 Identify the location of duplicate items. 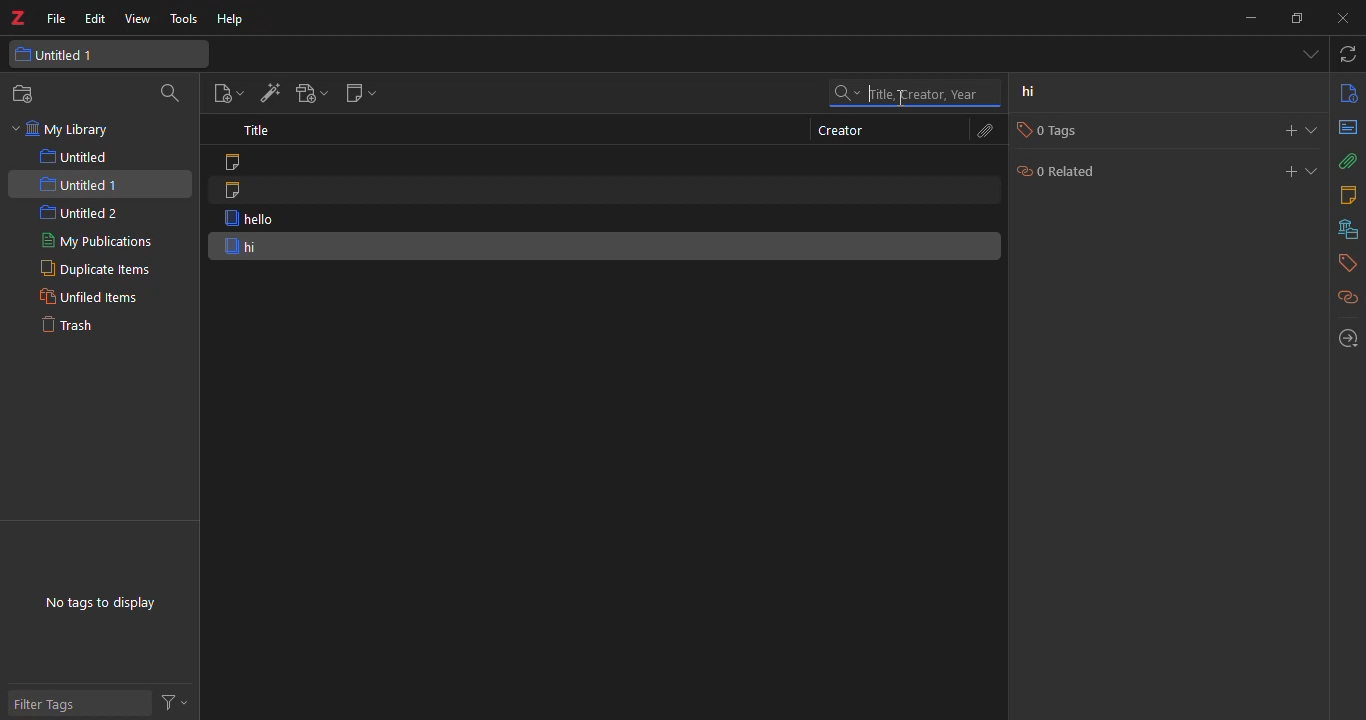
(91, 268).